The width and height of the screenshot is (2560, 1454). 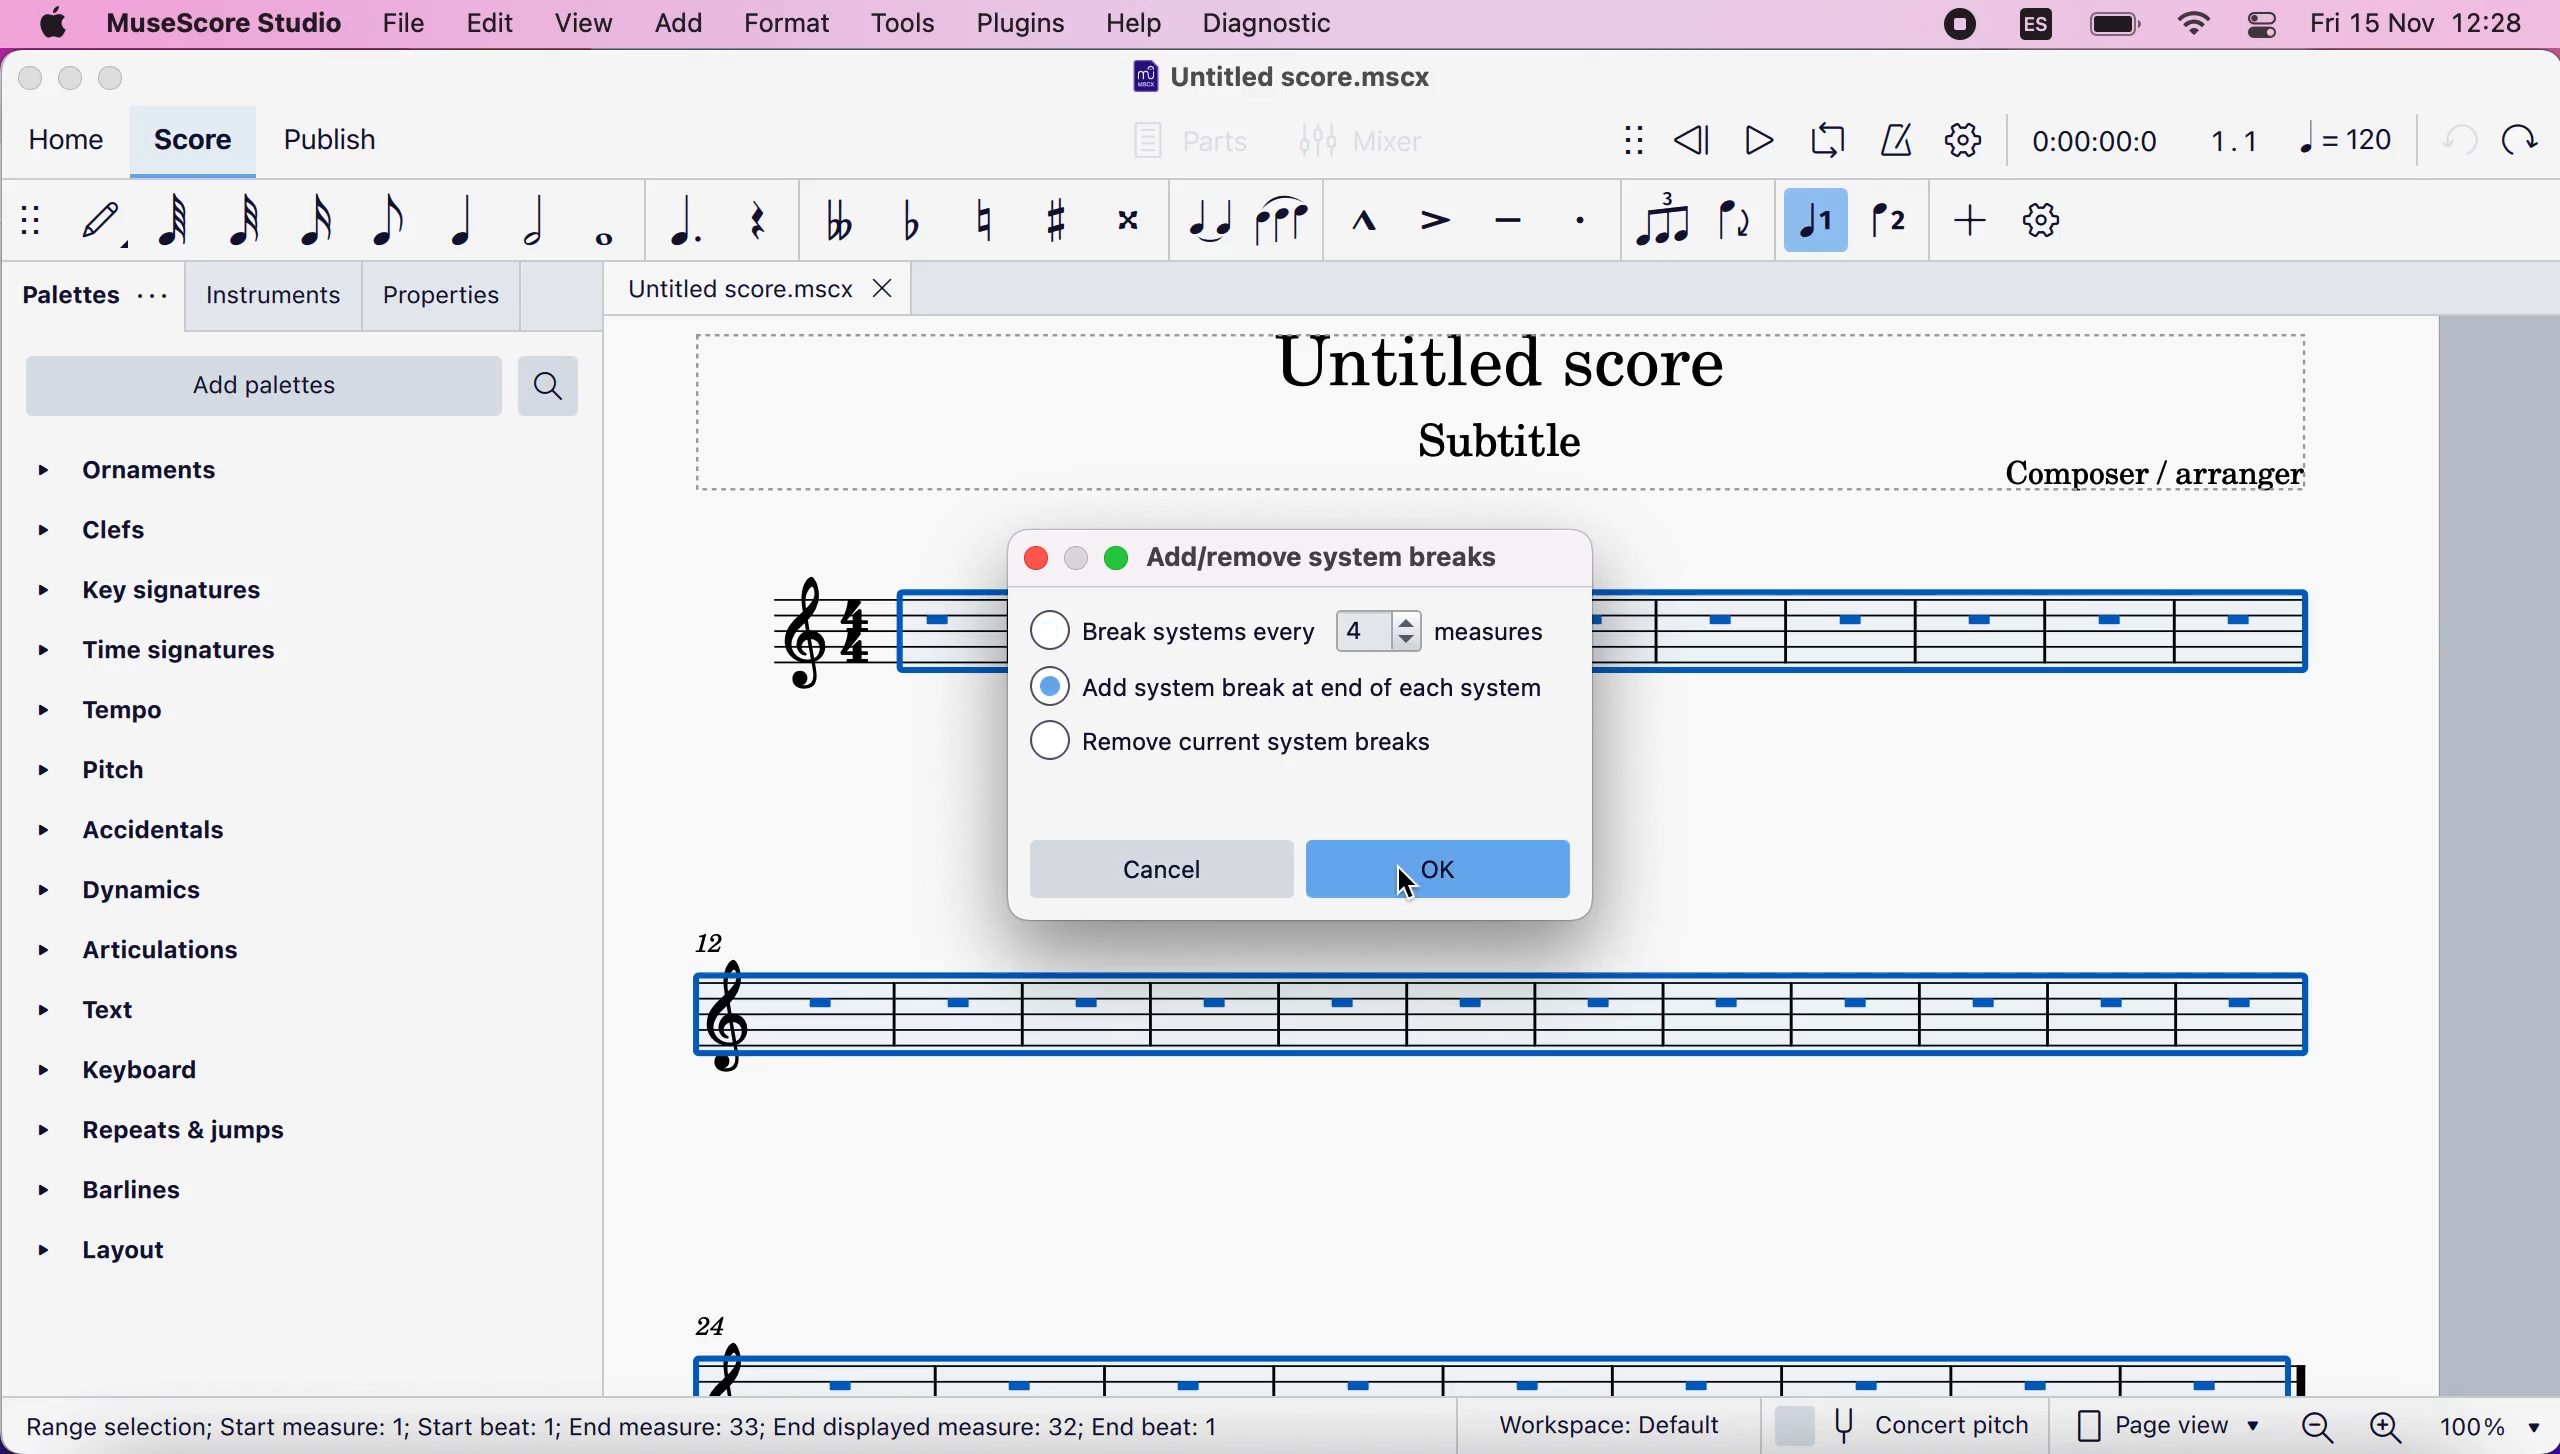 I want to click on keyboard, so click(x=144, y=1075).